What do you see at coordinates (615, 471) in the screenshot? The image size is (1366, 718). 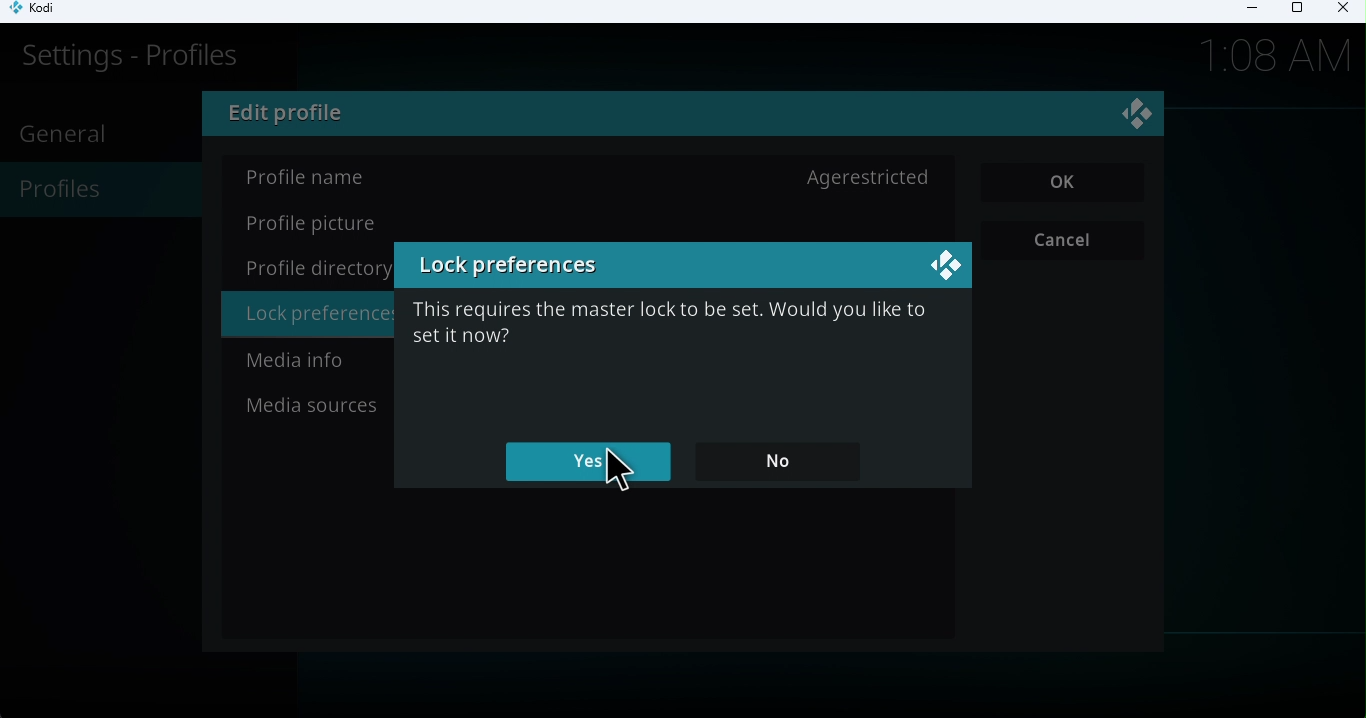 I see `cursor` at bounding box center [615, 471].